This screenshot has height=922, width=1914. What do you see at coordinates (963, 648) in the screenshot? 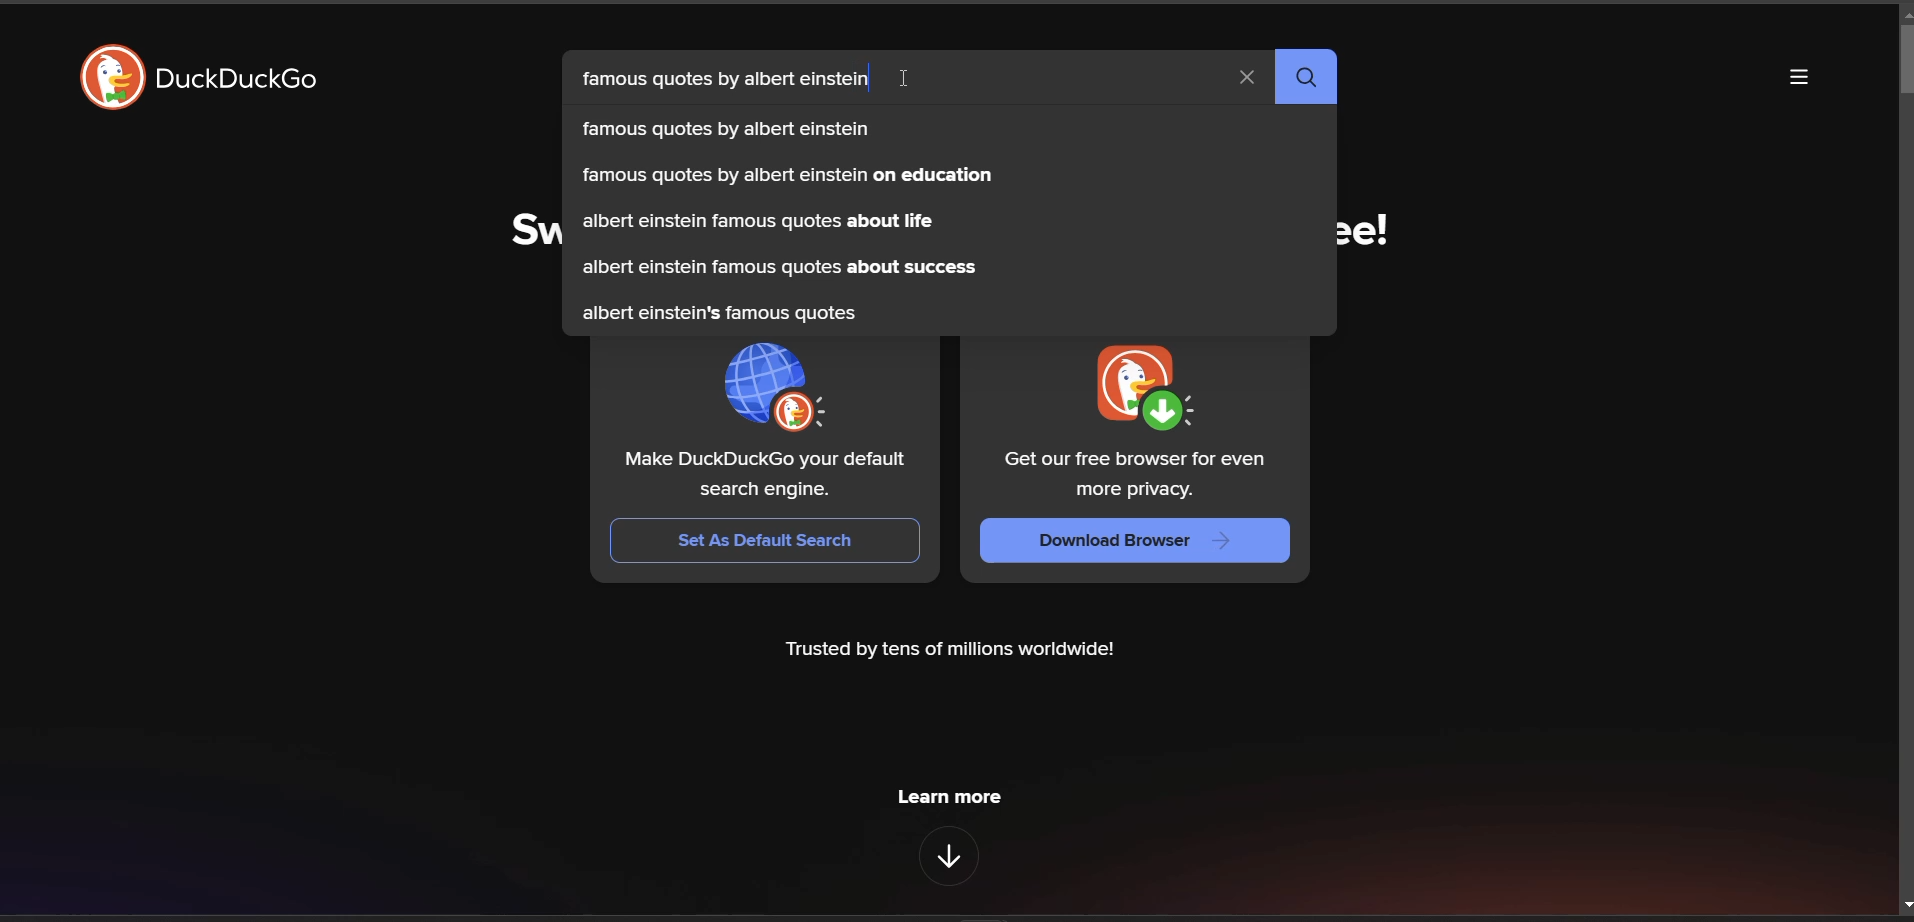
I see `Trusted by tens of millions worldwide!` at bounding box center [963, 648].